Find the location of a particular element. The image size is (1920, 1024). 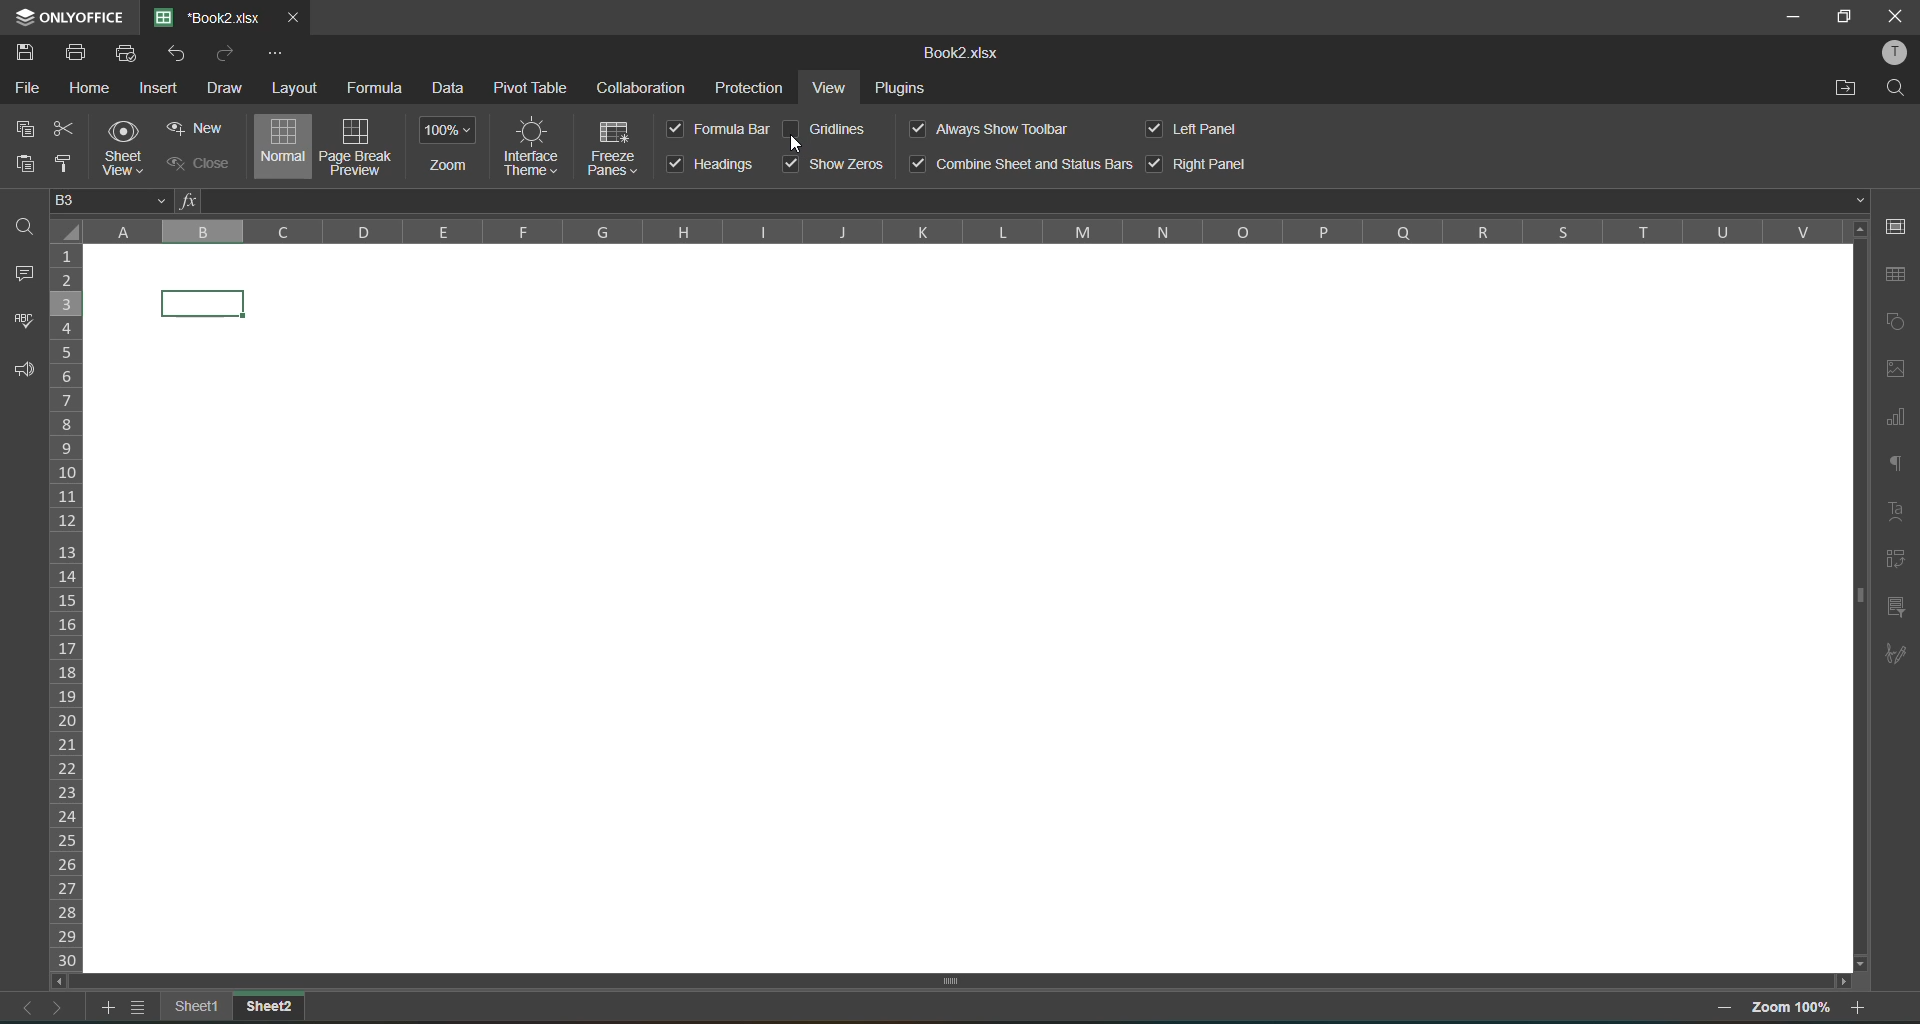

sheet 1 is located at coordinates (194, 1007).